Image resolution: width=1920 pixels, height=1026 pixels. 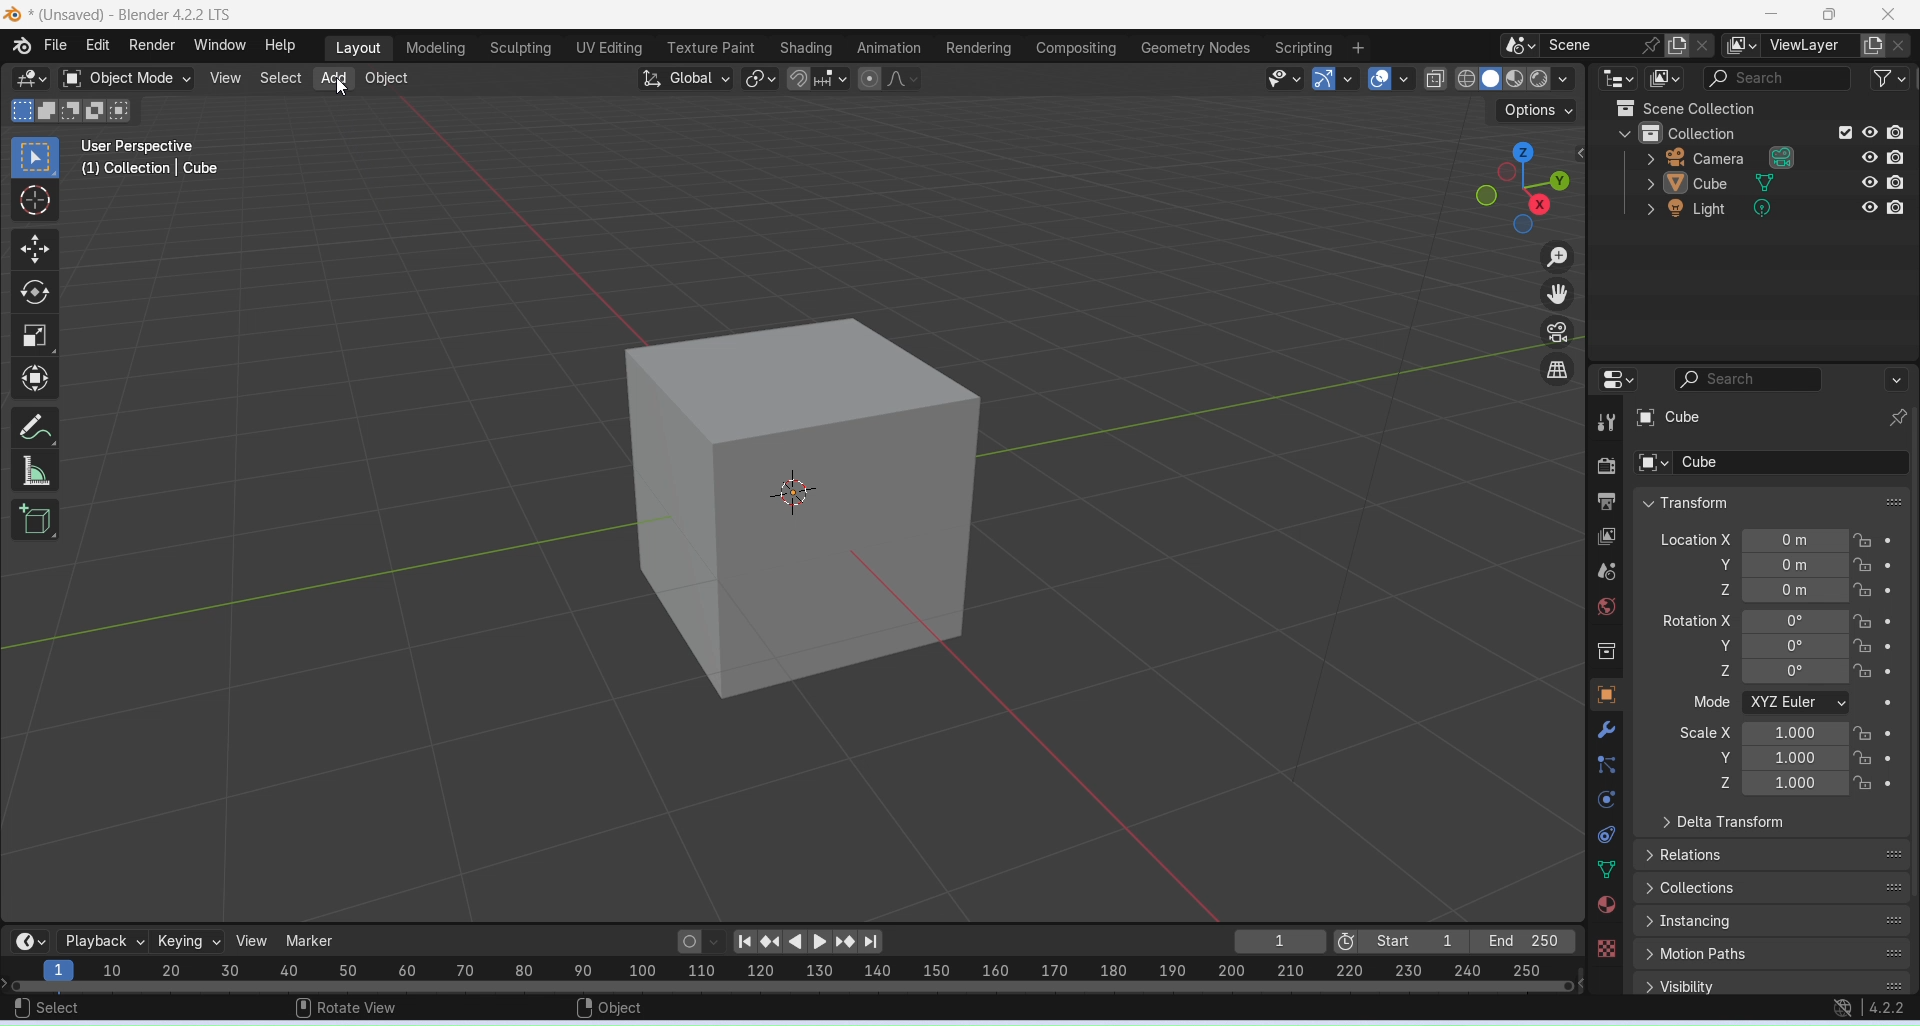 What do you see at coordinates (1774, 854) in the screenshot?
I see `Relations` at bounding box center [1774, 854].